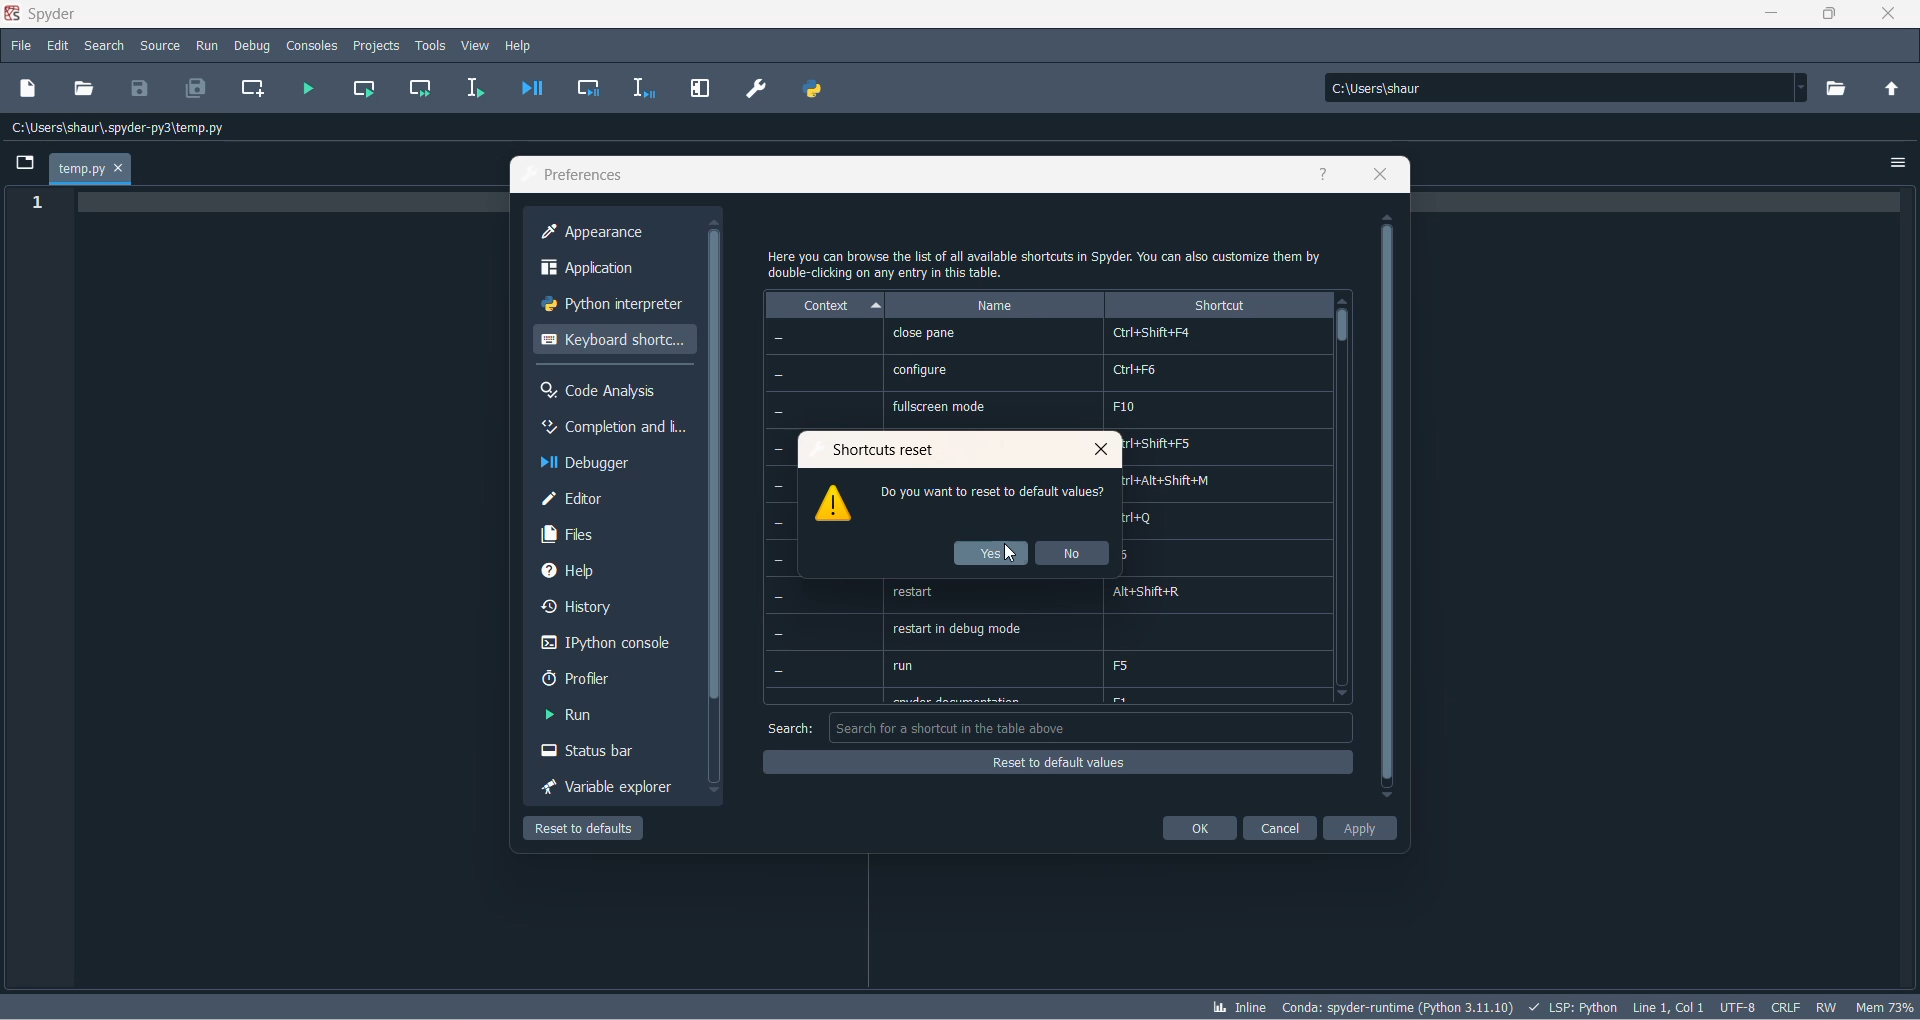 The image size is (1920, 1020). Describe the element at coordinates (1885, 19) in the screenshot. I see `close` at that location.